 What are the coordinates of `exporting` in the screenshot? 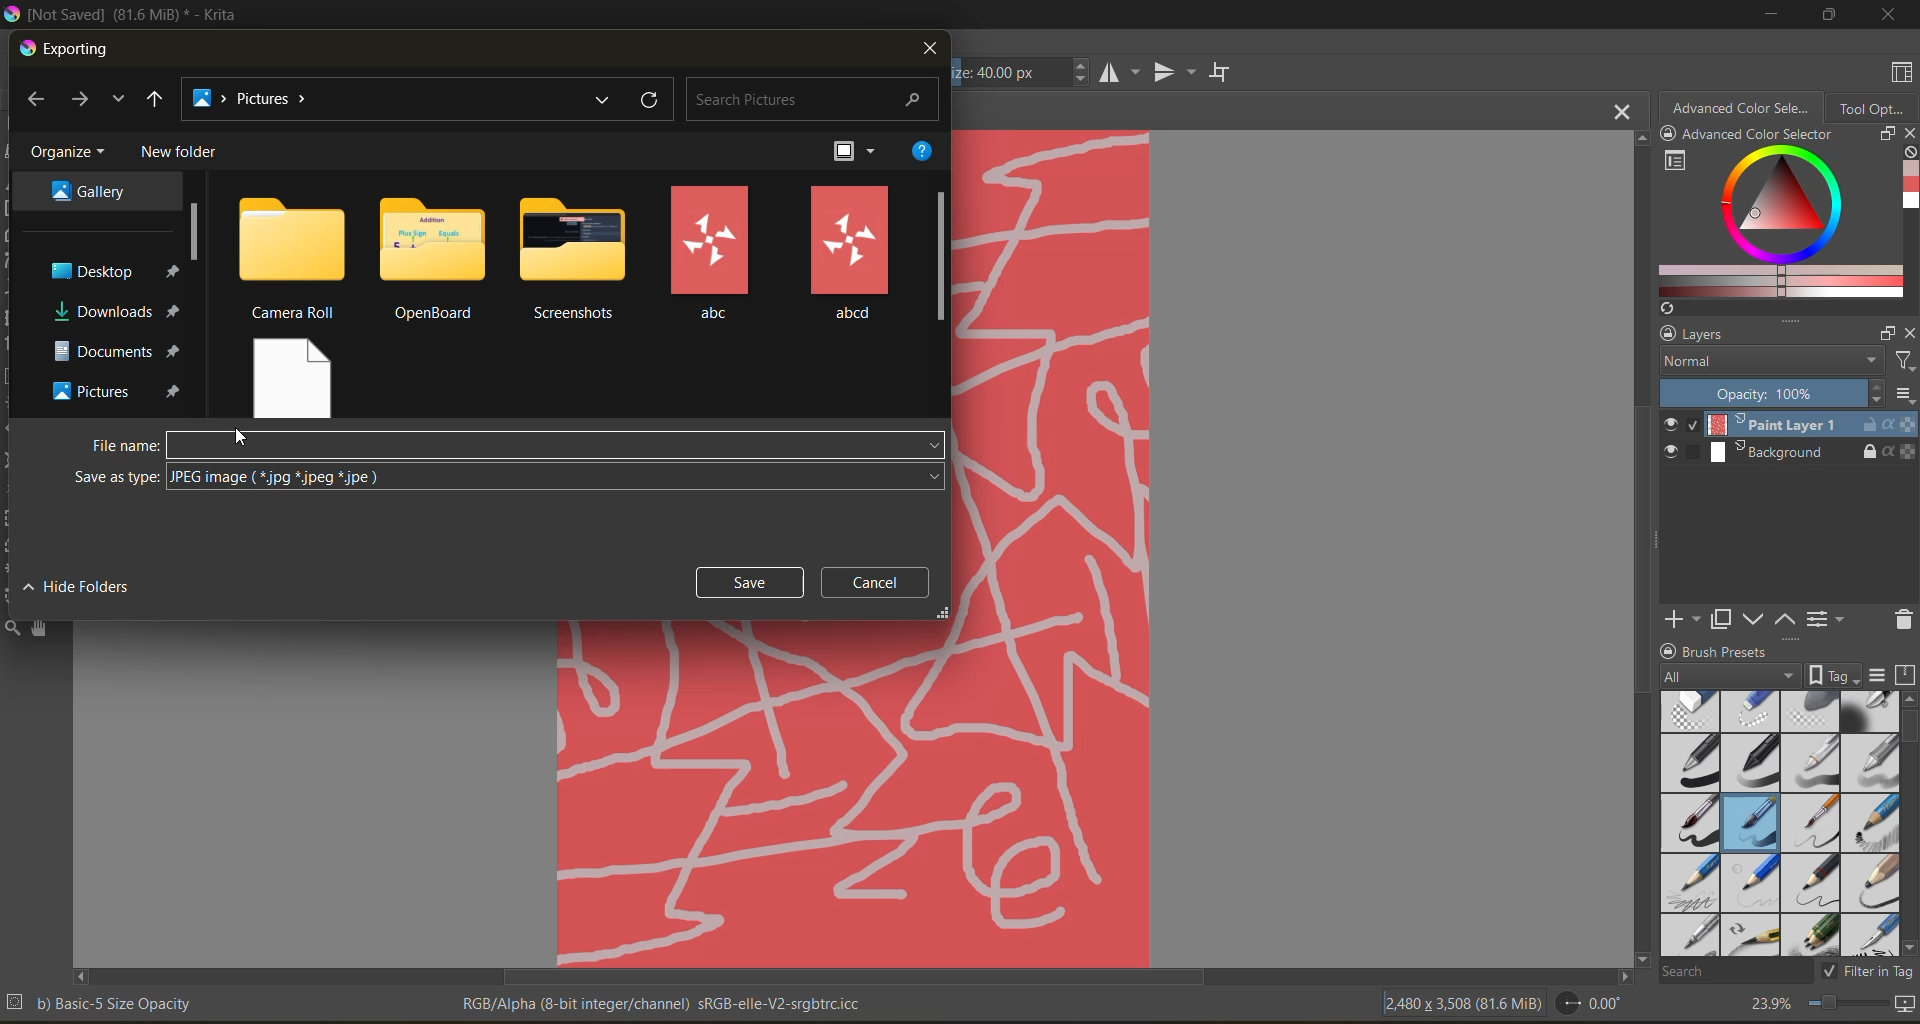 It's located at (67, 50).